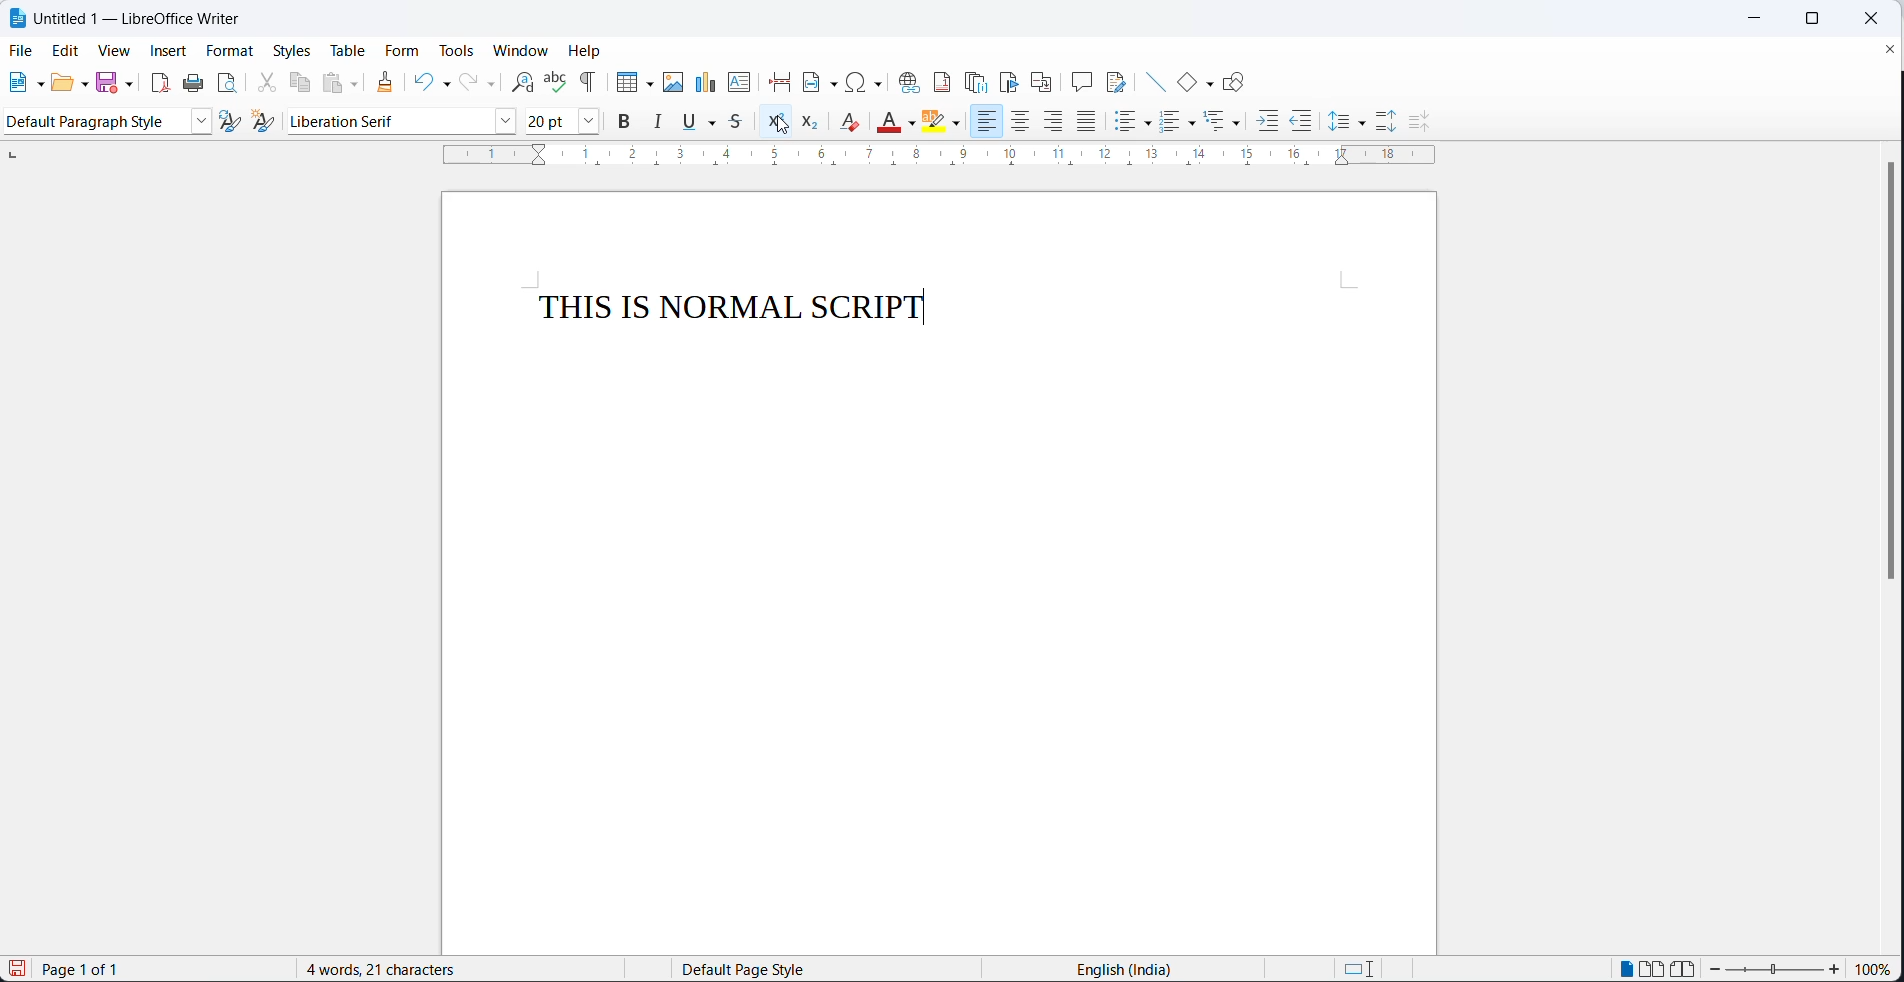  I want to click on clone formatting, so click(391, 83).